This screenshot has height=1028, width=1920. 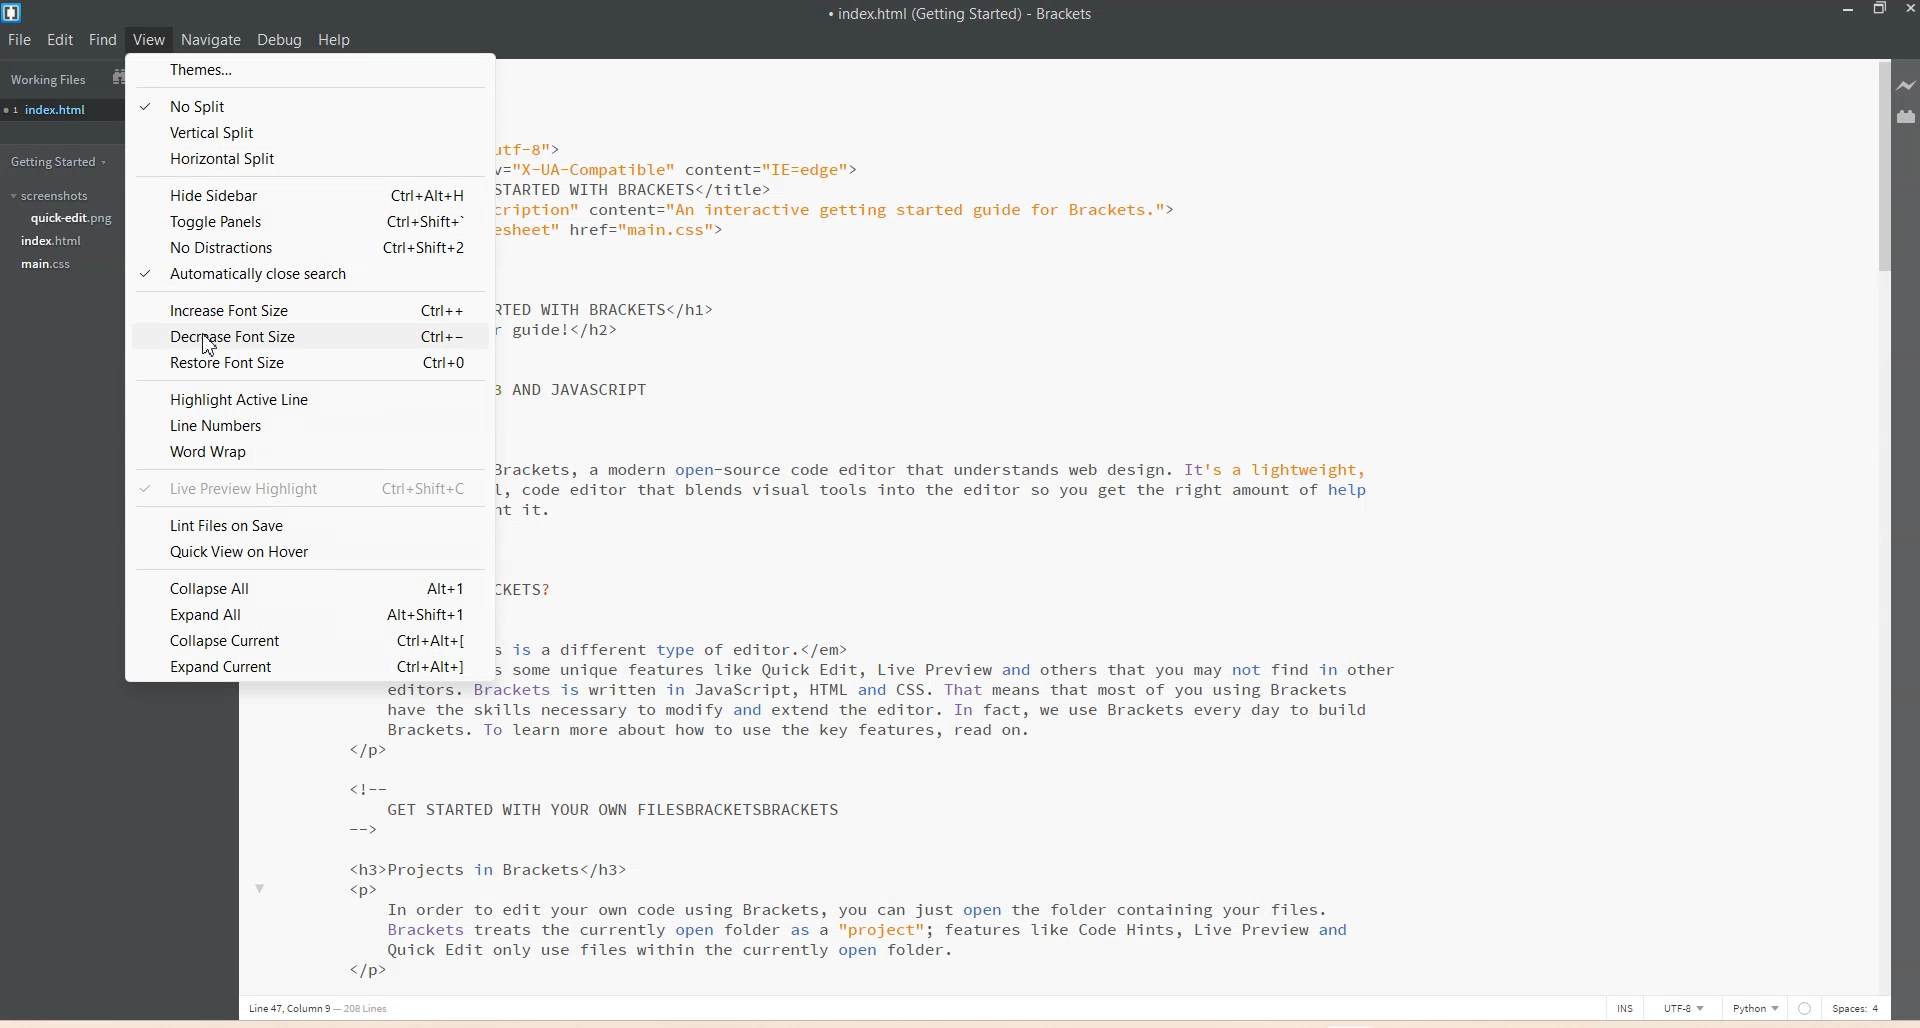 What do you see at coordinates (1849, 11) in the screenshot?
I see `Minimize ` at bounding box center [1849, 11].